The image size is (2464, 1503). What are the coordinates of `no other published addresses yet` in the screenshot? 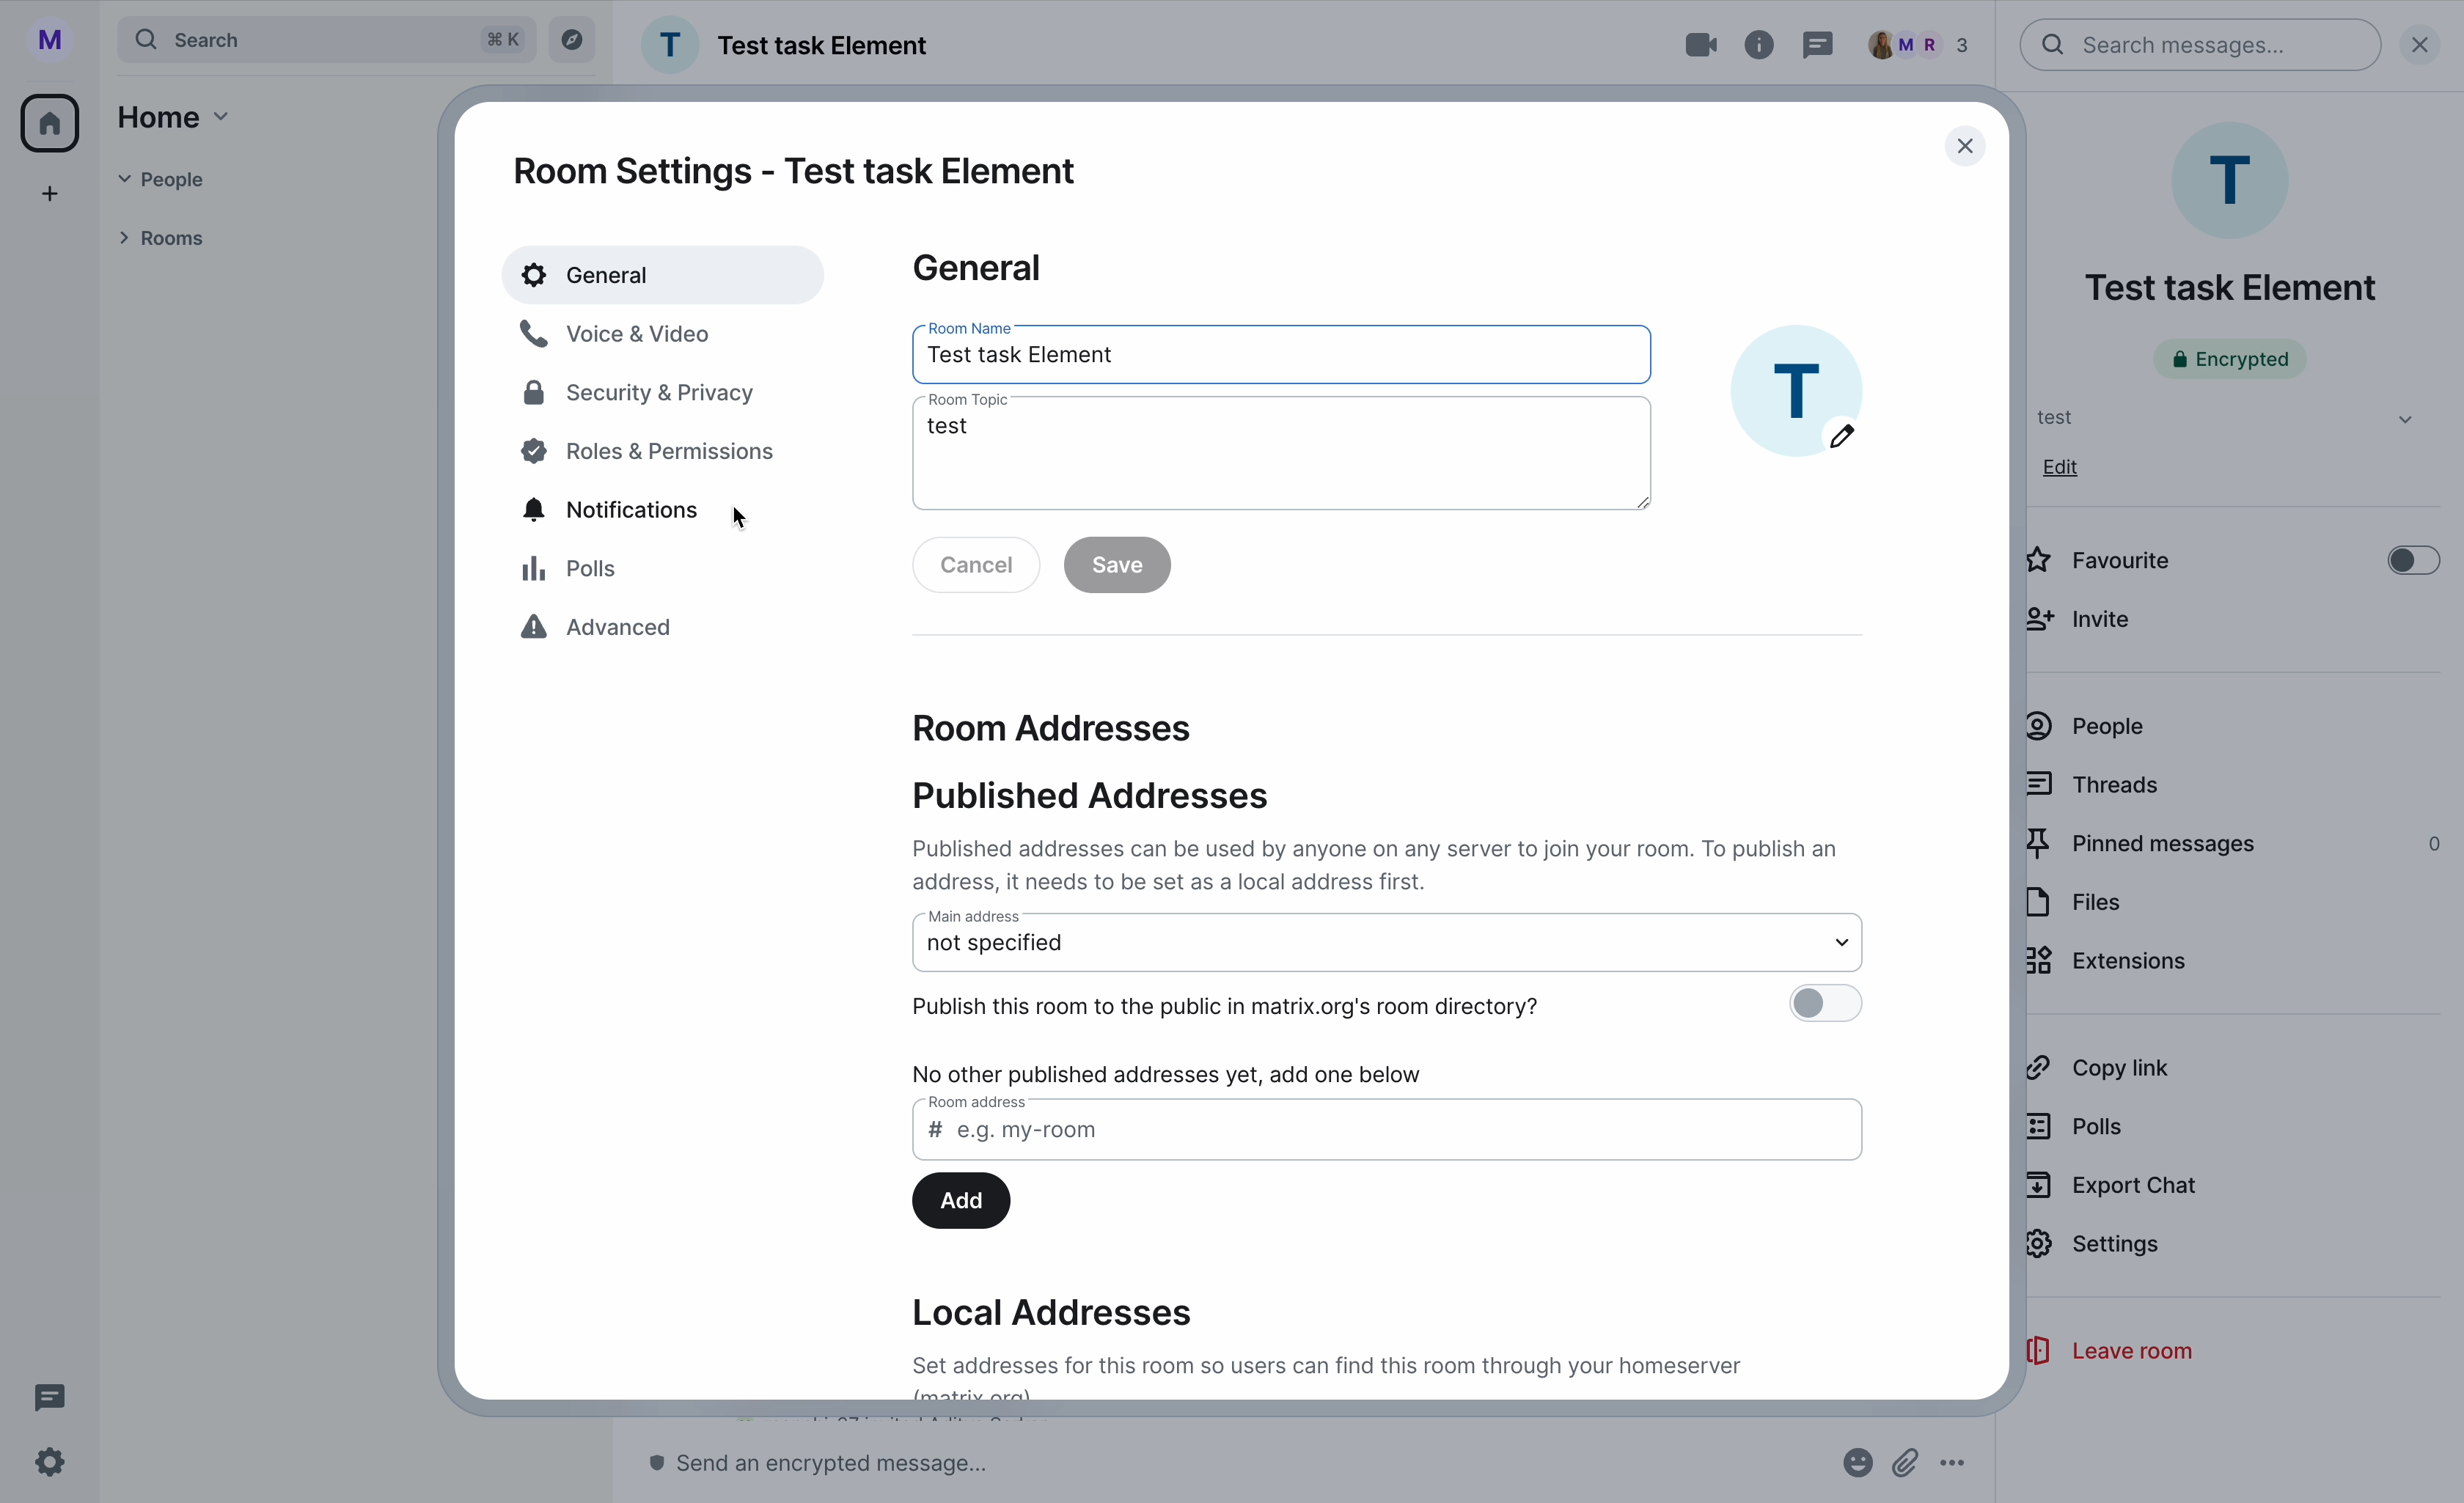 It's located at (1186, 1070).